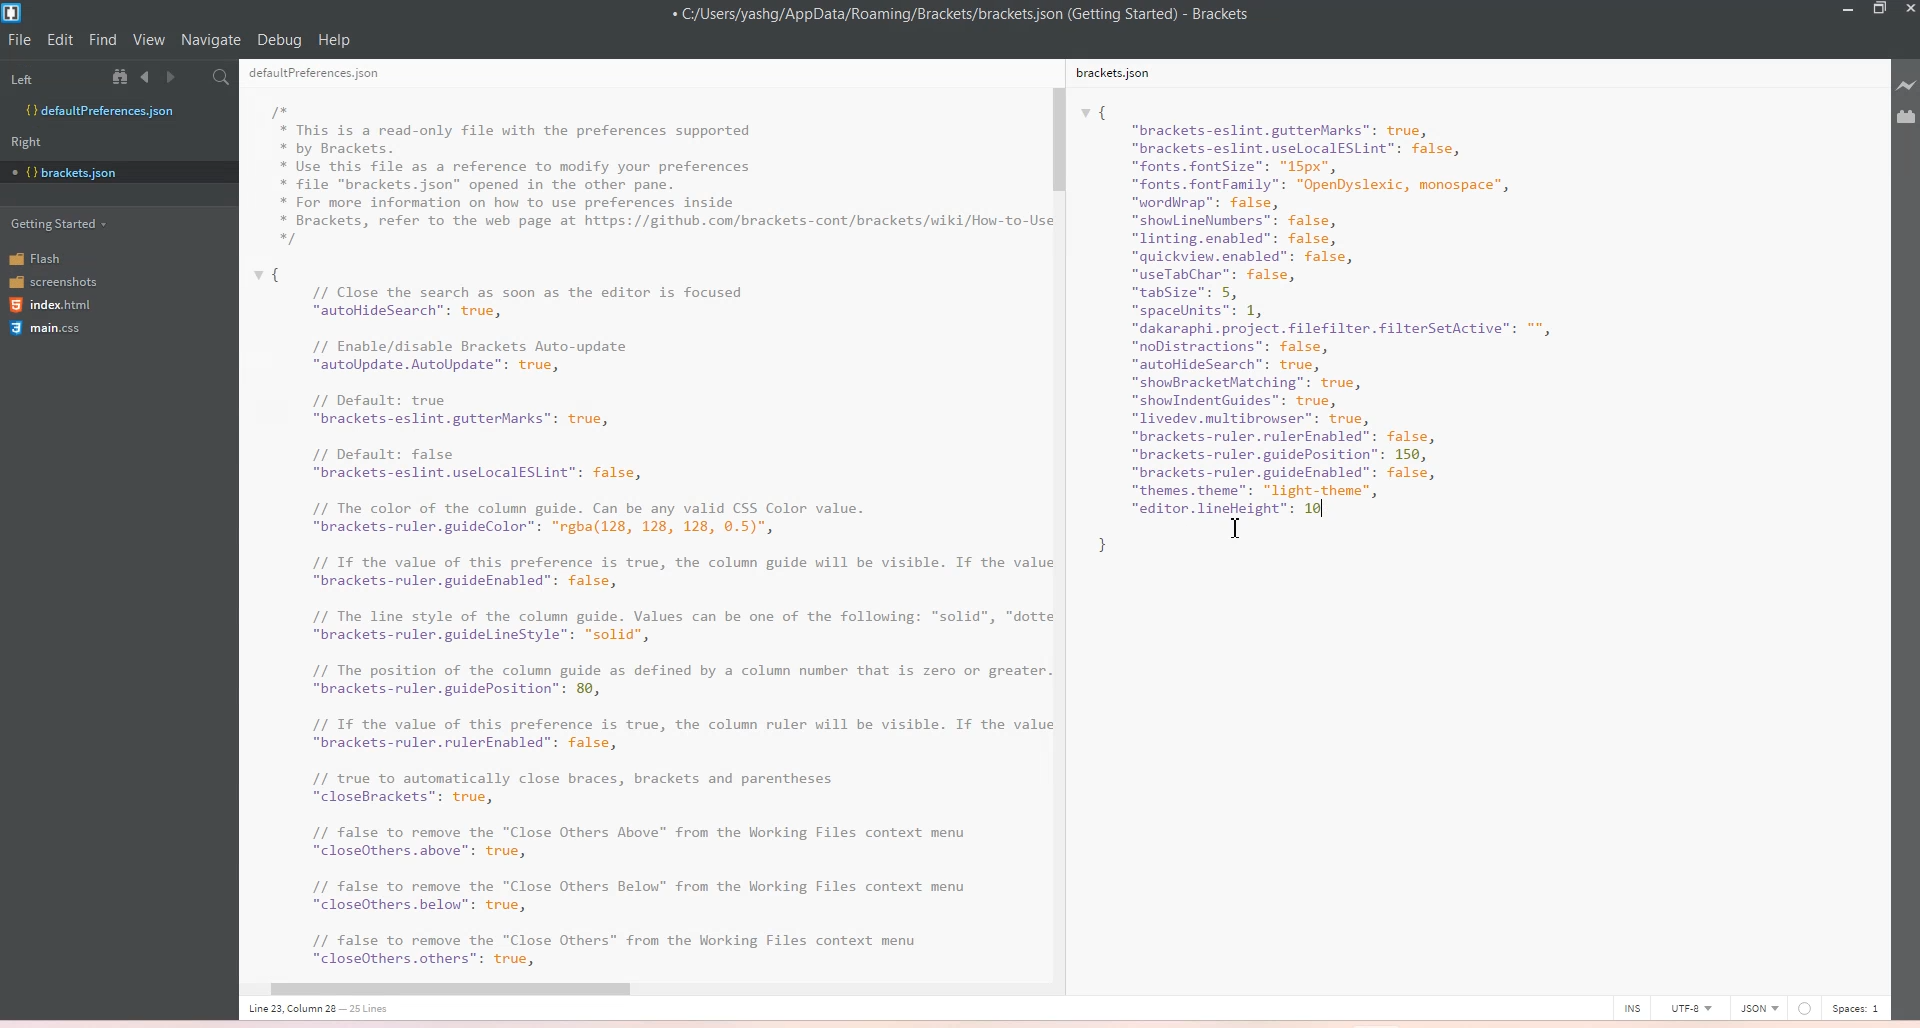 This screenshot has height=1028, width=1920. What do you see at coordinates (334, 40) in the screenshot?
I see `Help` at bounding box center [334, 40].